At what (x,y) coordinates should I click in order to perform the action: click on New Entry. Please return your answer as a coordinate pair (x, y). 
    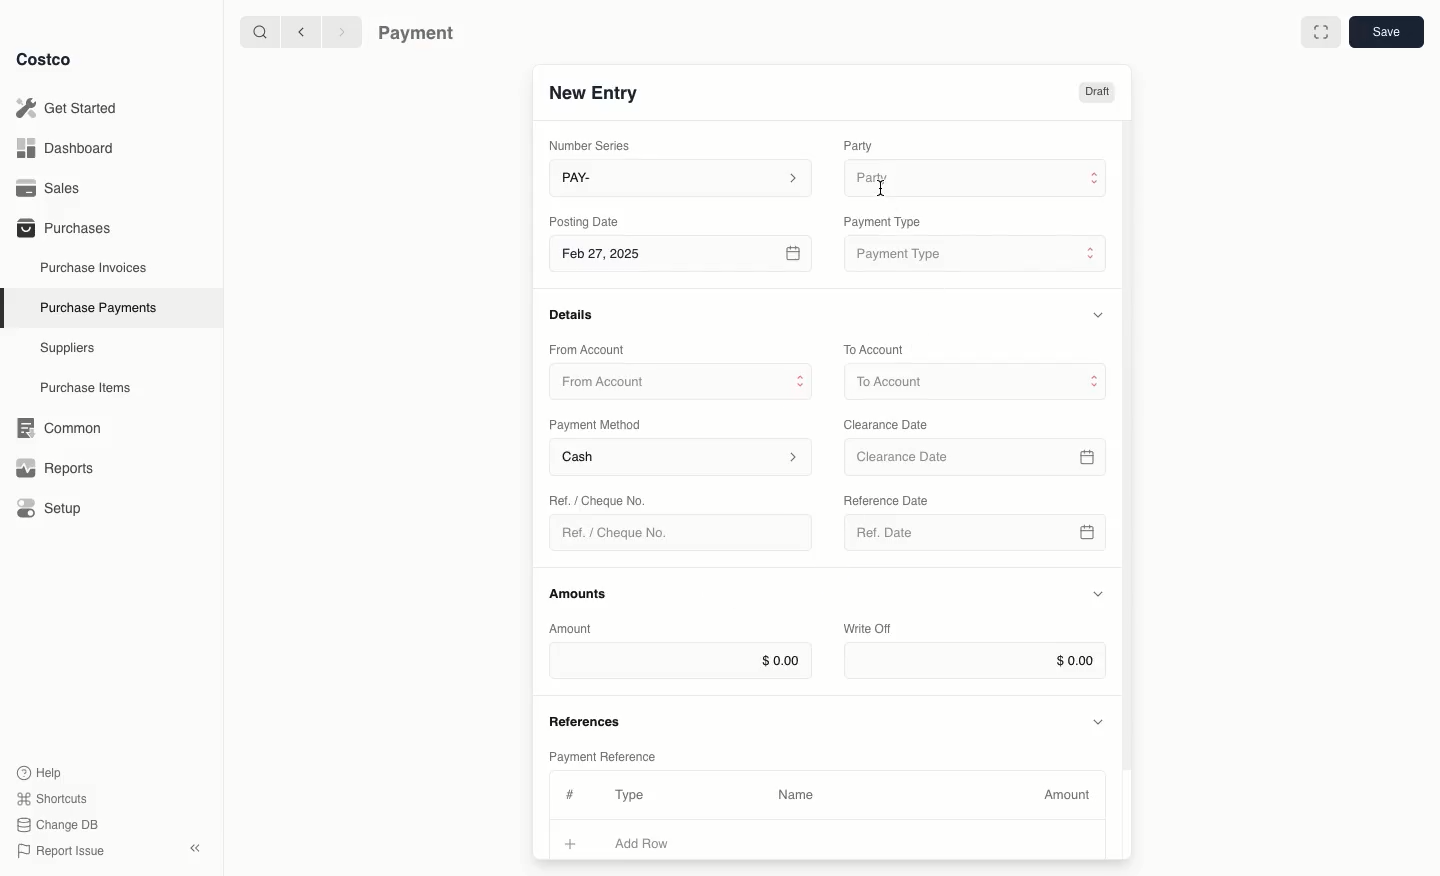
    Looking at the image, I should click on (595, 92).